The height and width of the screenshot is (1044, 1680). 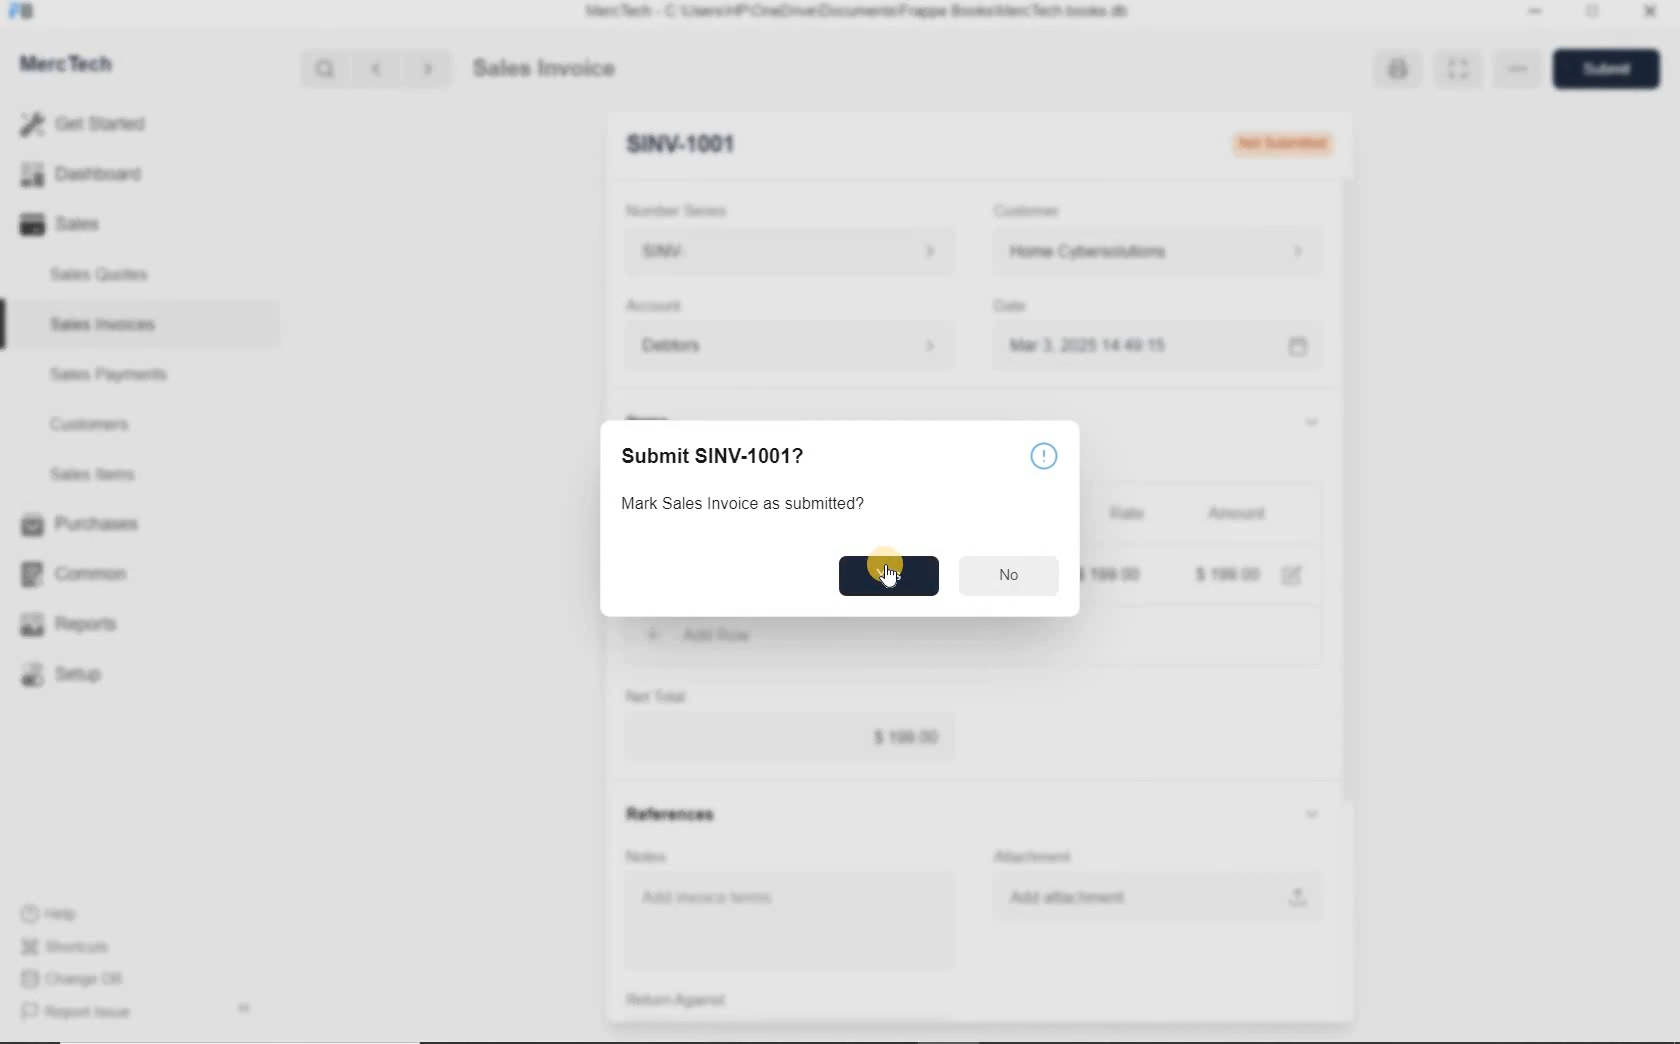 I want to click on Sales Payments, so click(x=106, y=375).